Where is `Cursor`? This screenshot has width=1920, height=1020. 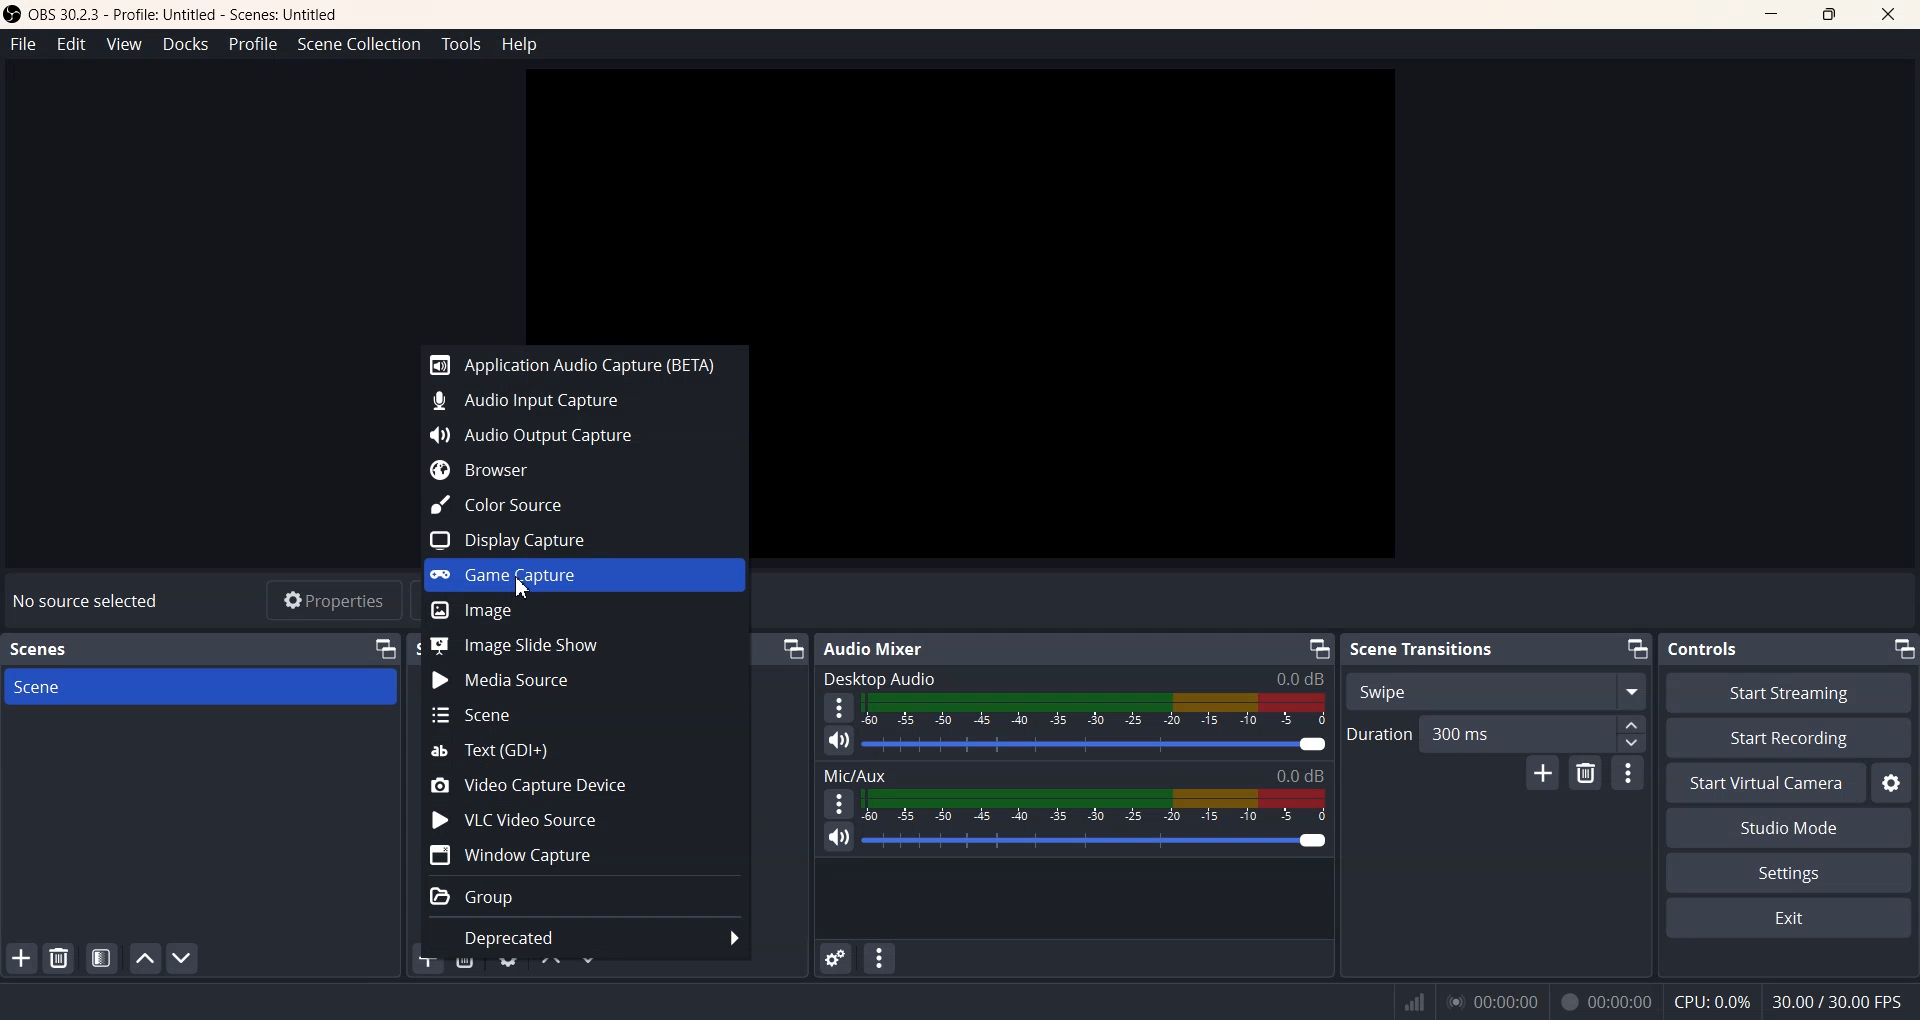
Cursor is located at coordinates (524, 584).